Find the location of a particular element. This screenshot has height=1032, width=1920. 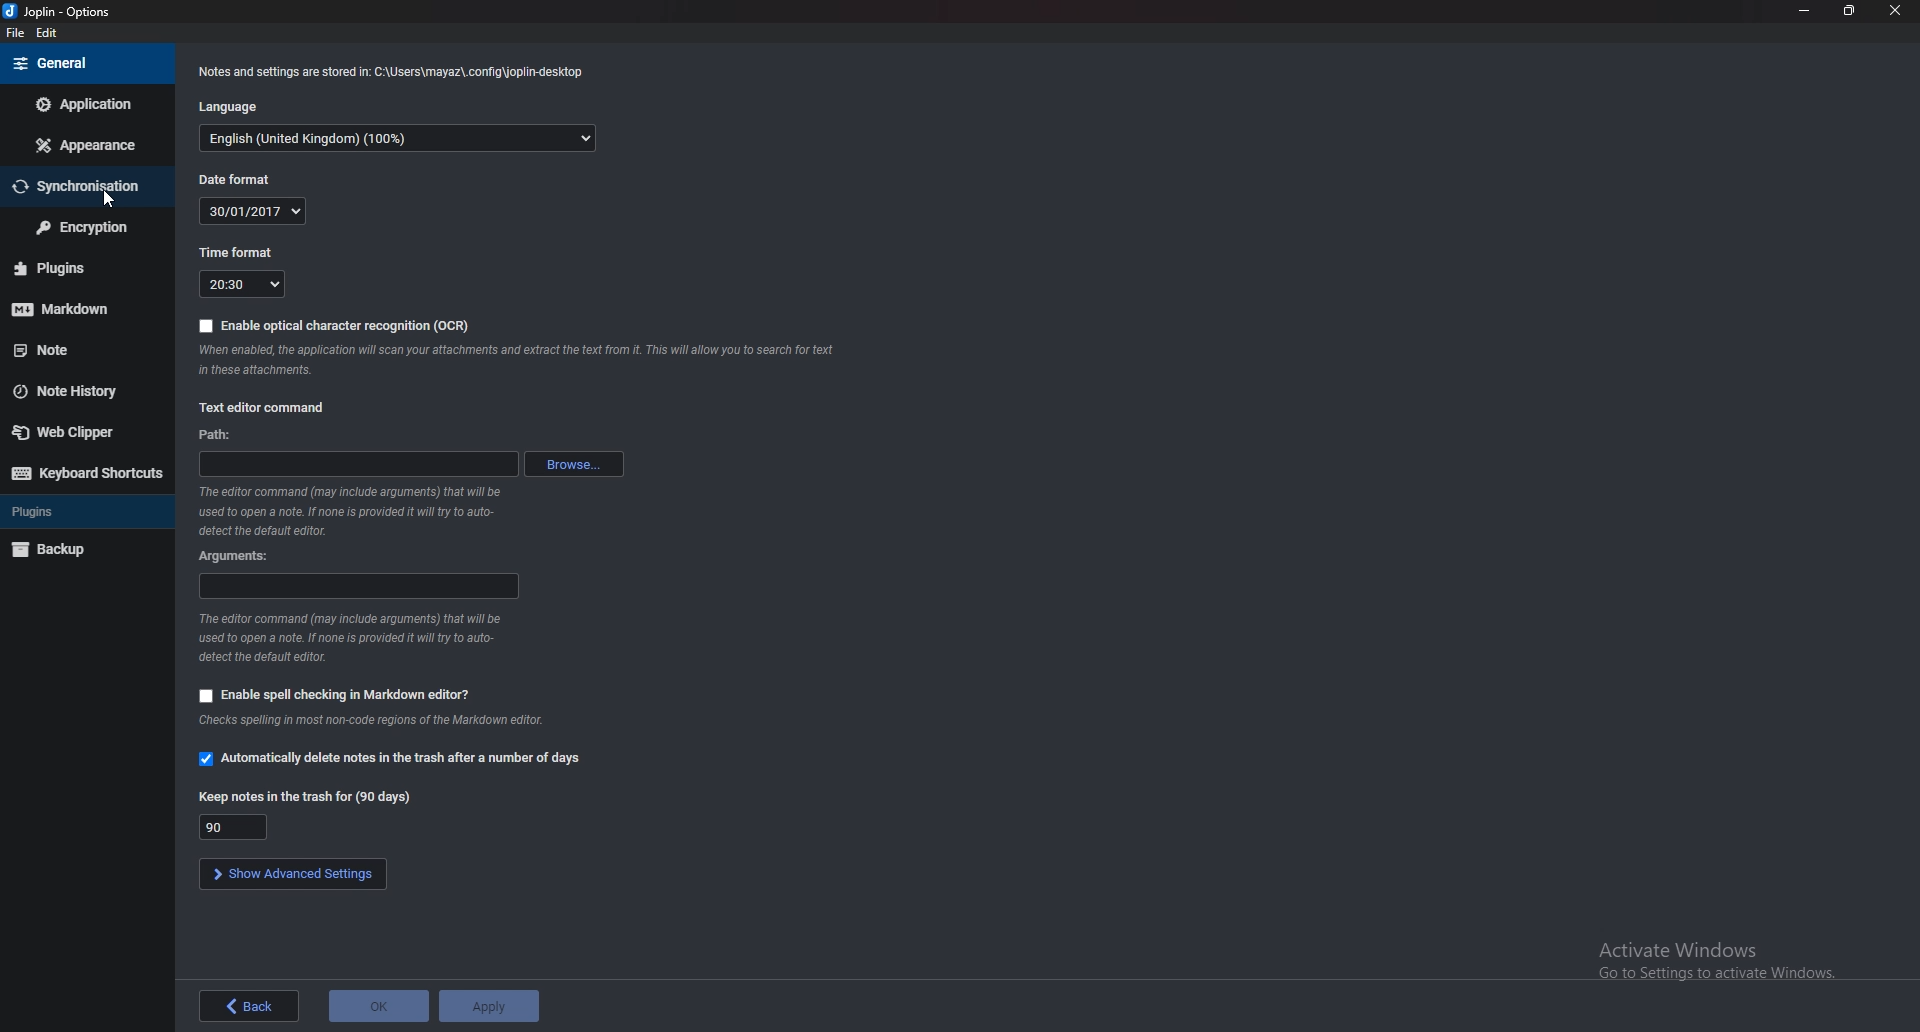

plugins is located at coordinates (80, 512).